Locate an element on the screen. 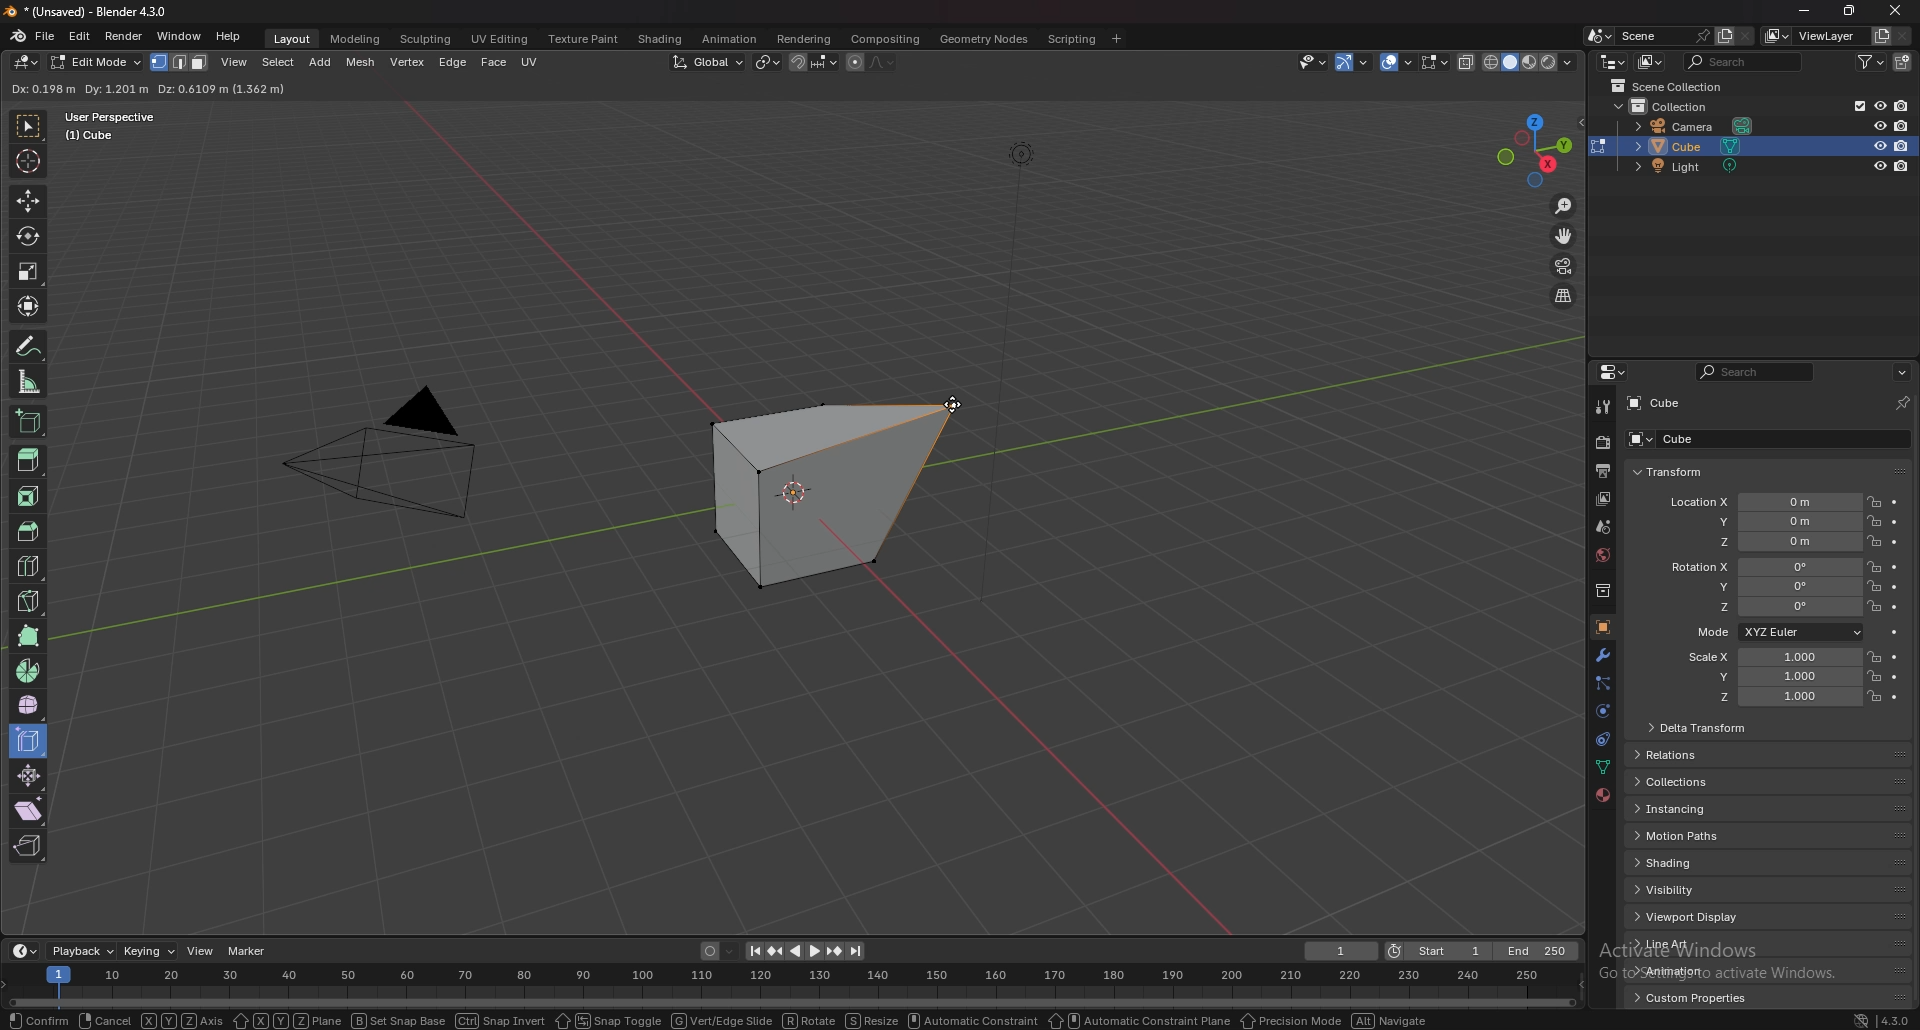  line art is located at coordinates (1685, 945).